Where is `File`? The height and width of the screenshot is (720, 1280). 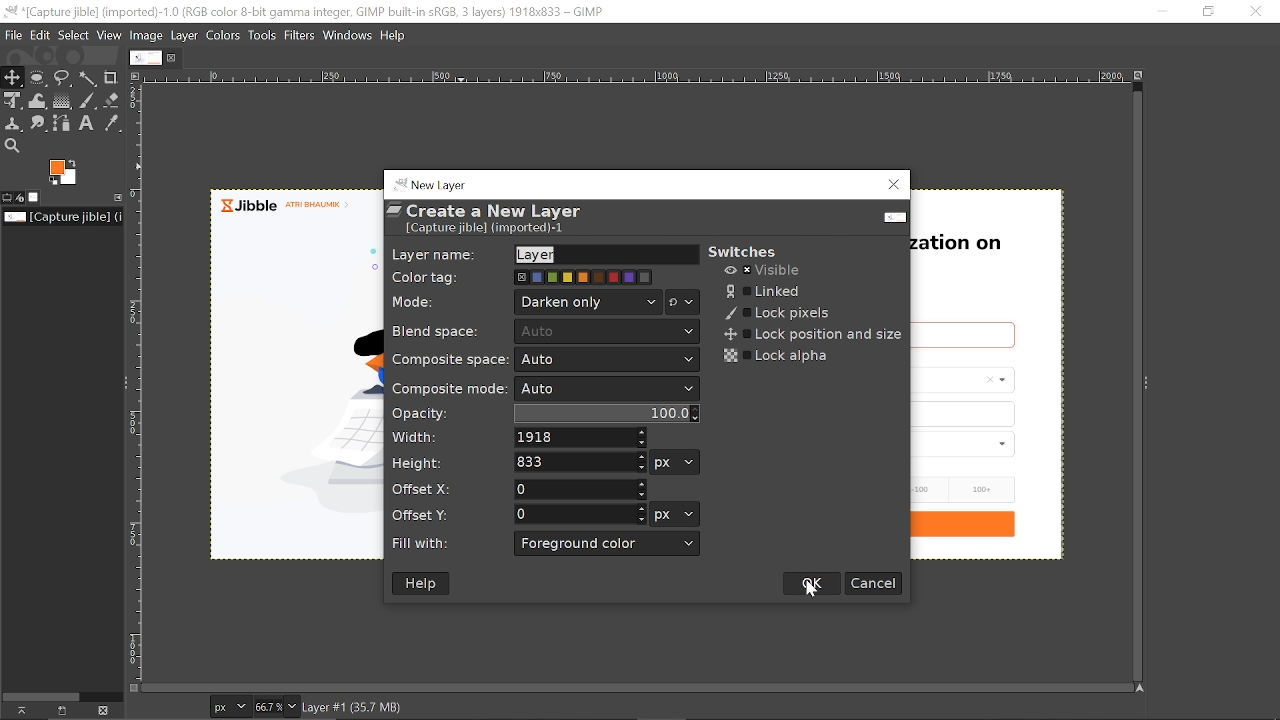 File is located at coordinates (13, 36).